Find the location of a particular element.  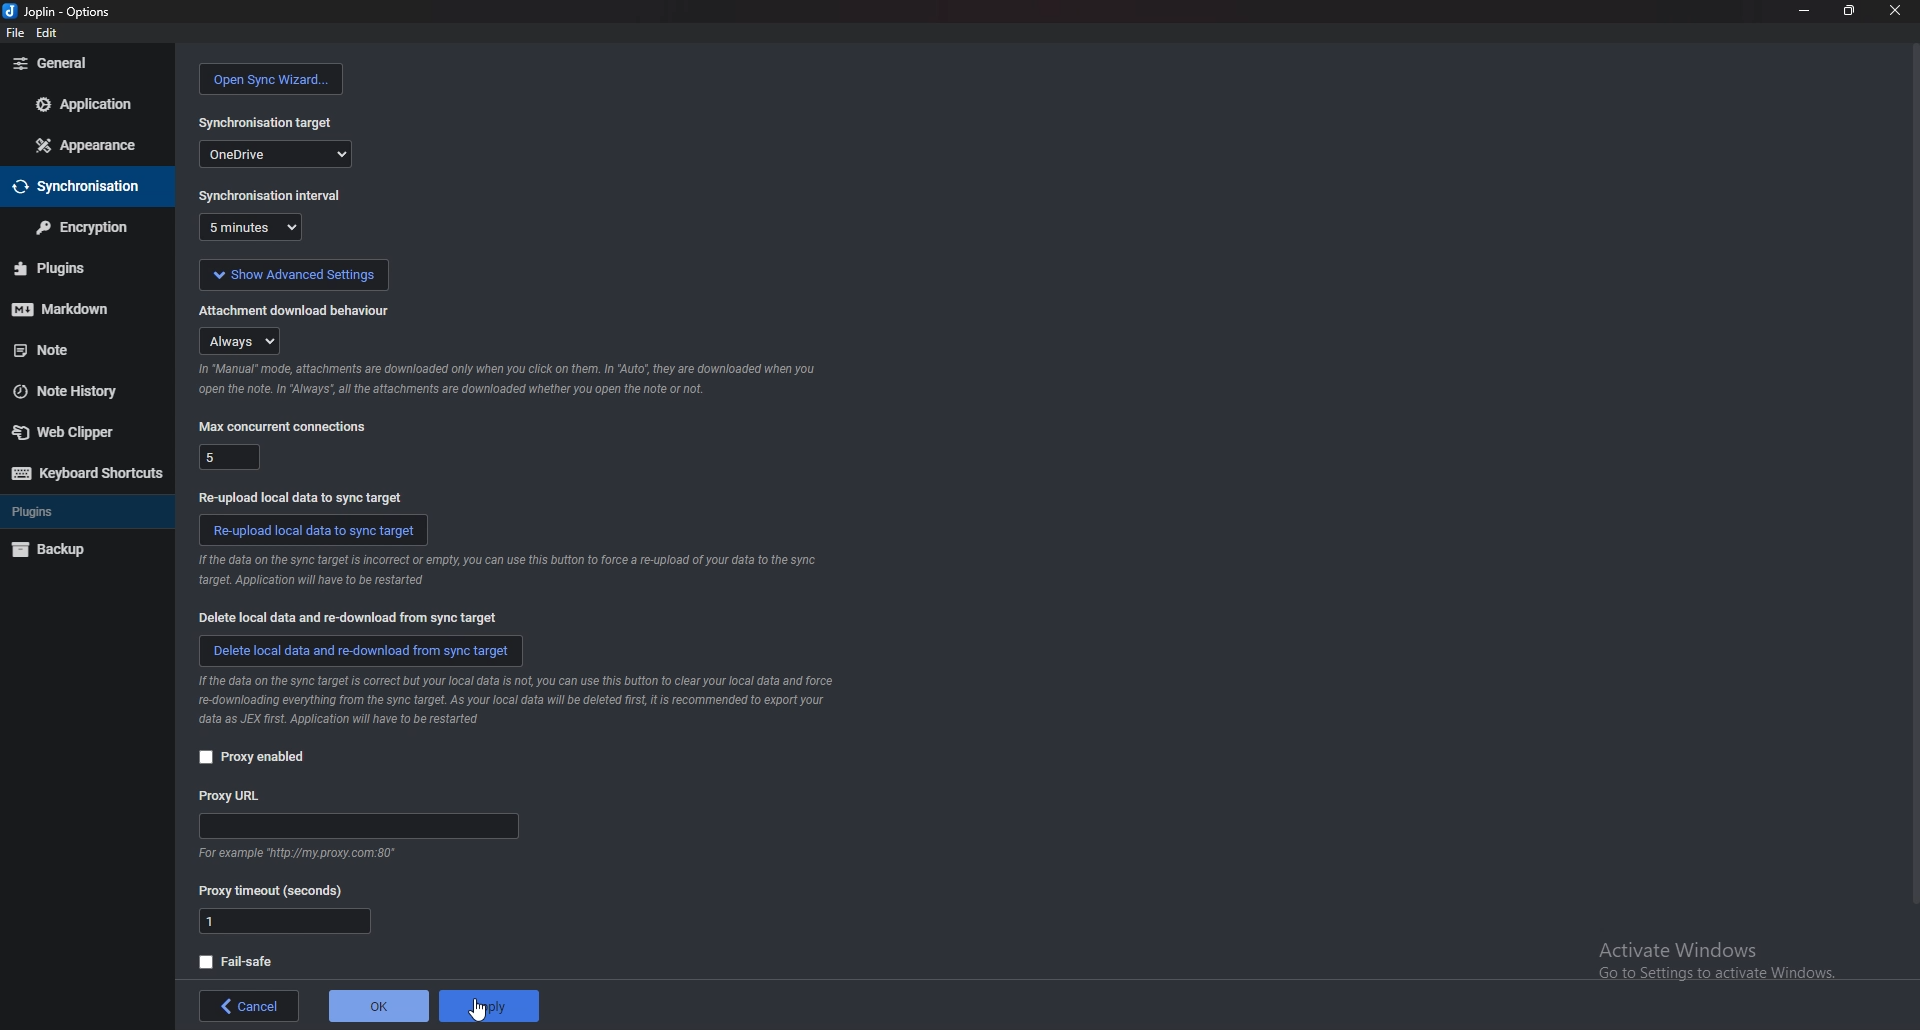

general is located at coordinates (89, 63).